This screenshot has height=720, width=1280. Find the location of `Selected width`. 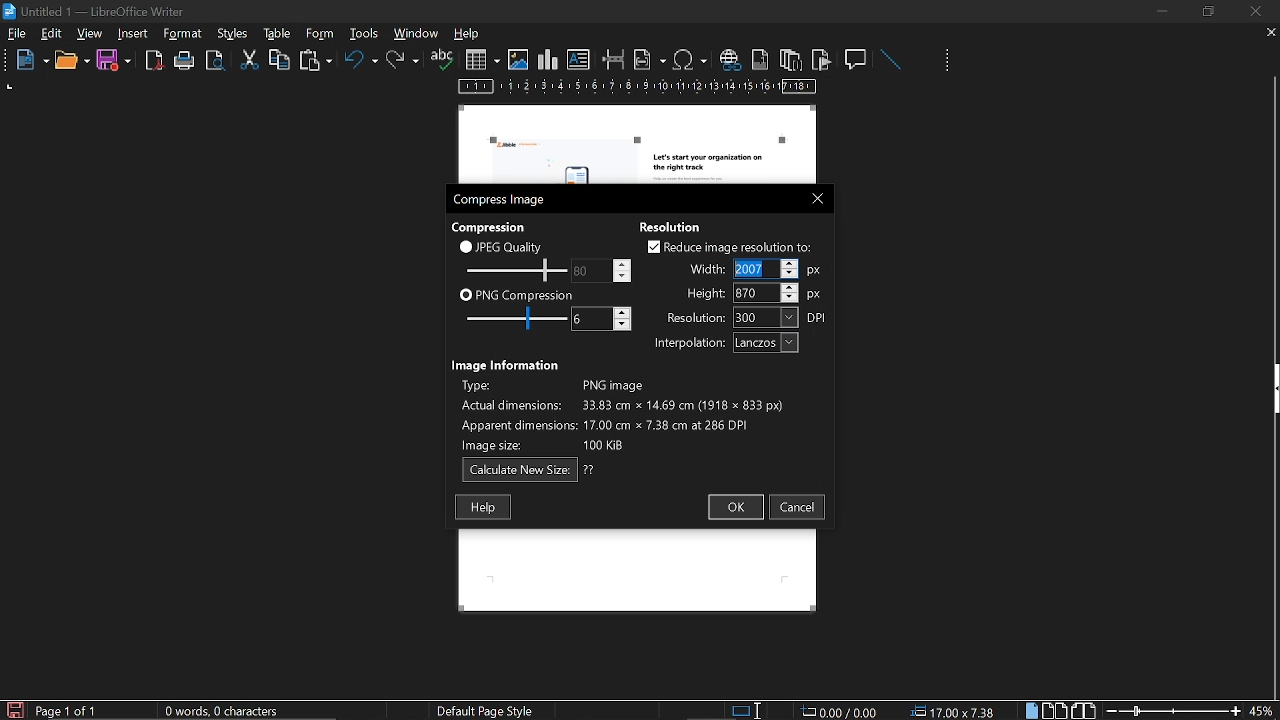

Selected width is located at coordinates (754, 269).